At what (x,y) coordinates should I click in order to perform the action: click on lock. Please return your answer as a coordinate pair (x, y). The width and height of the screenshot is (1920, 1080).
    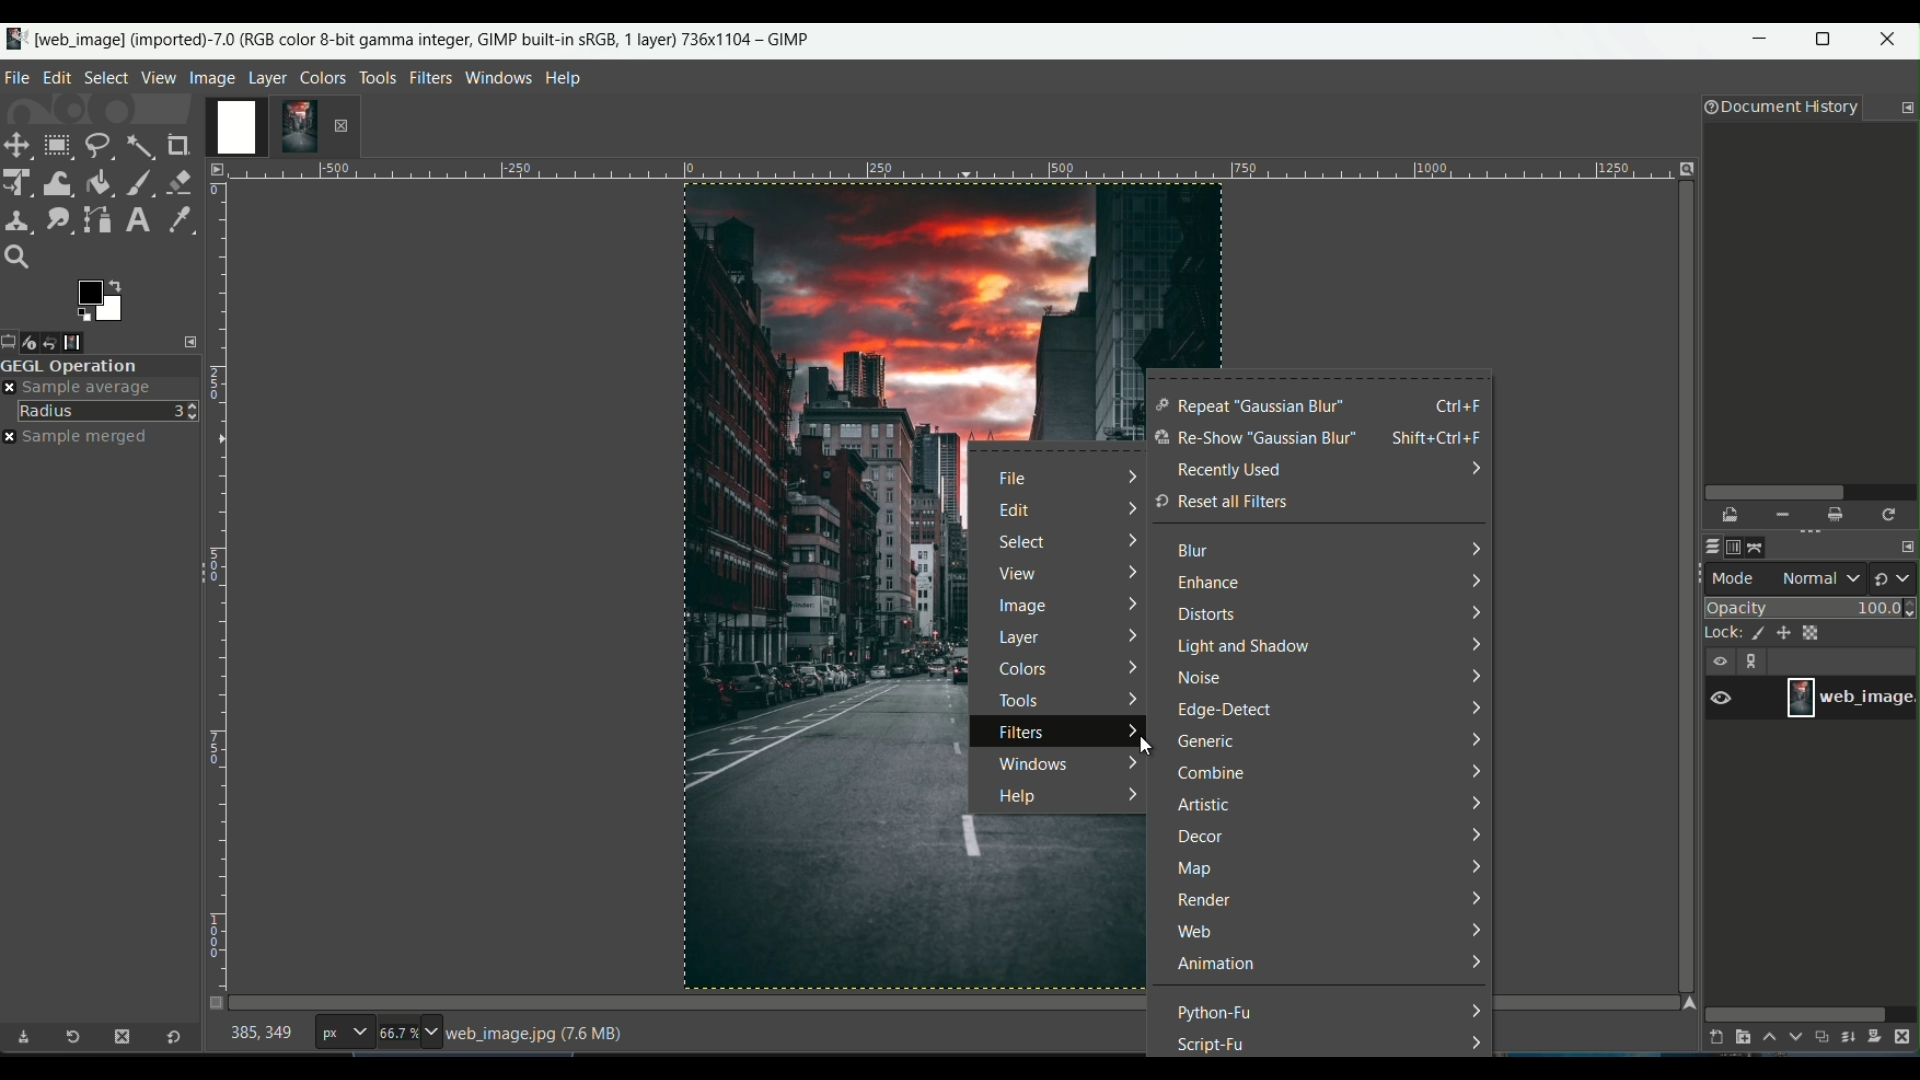
    Looking at the image, I should click on (1715, 635).